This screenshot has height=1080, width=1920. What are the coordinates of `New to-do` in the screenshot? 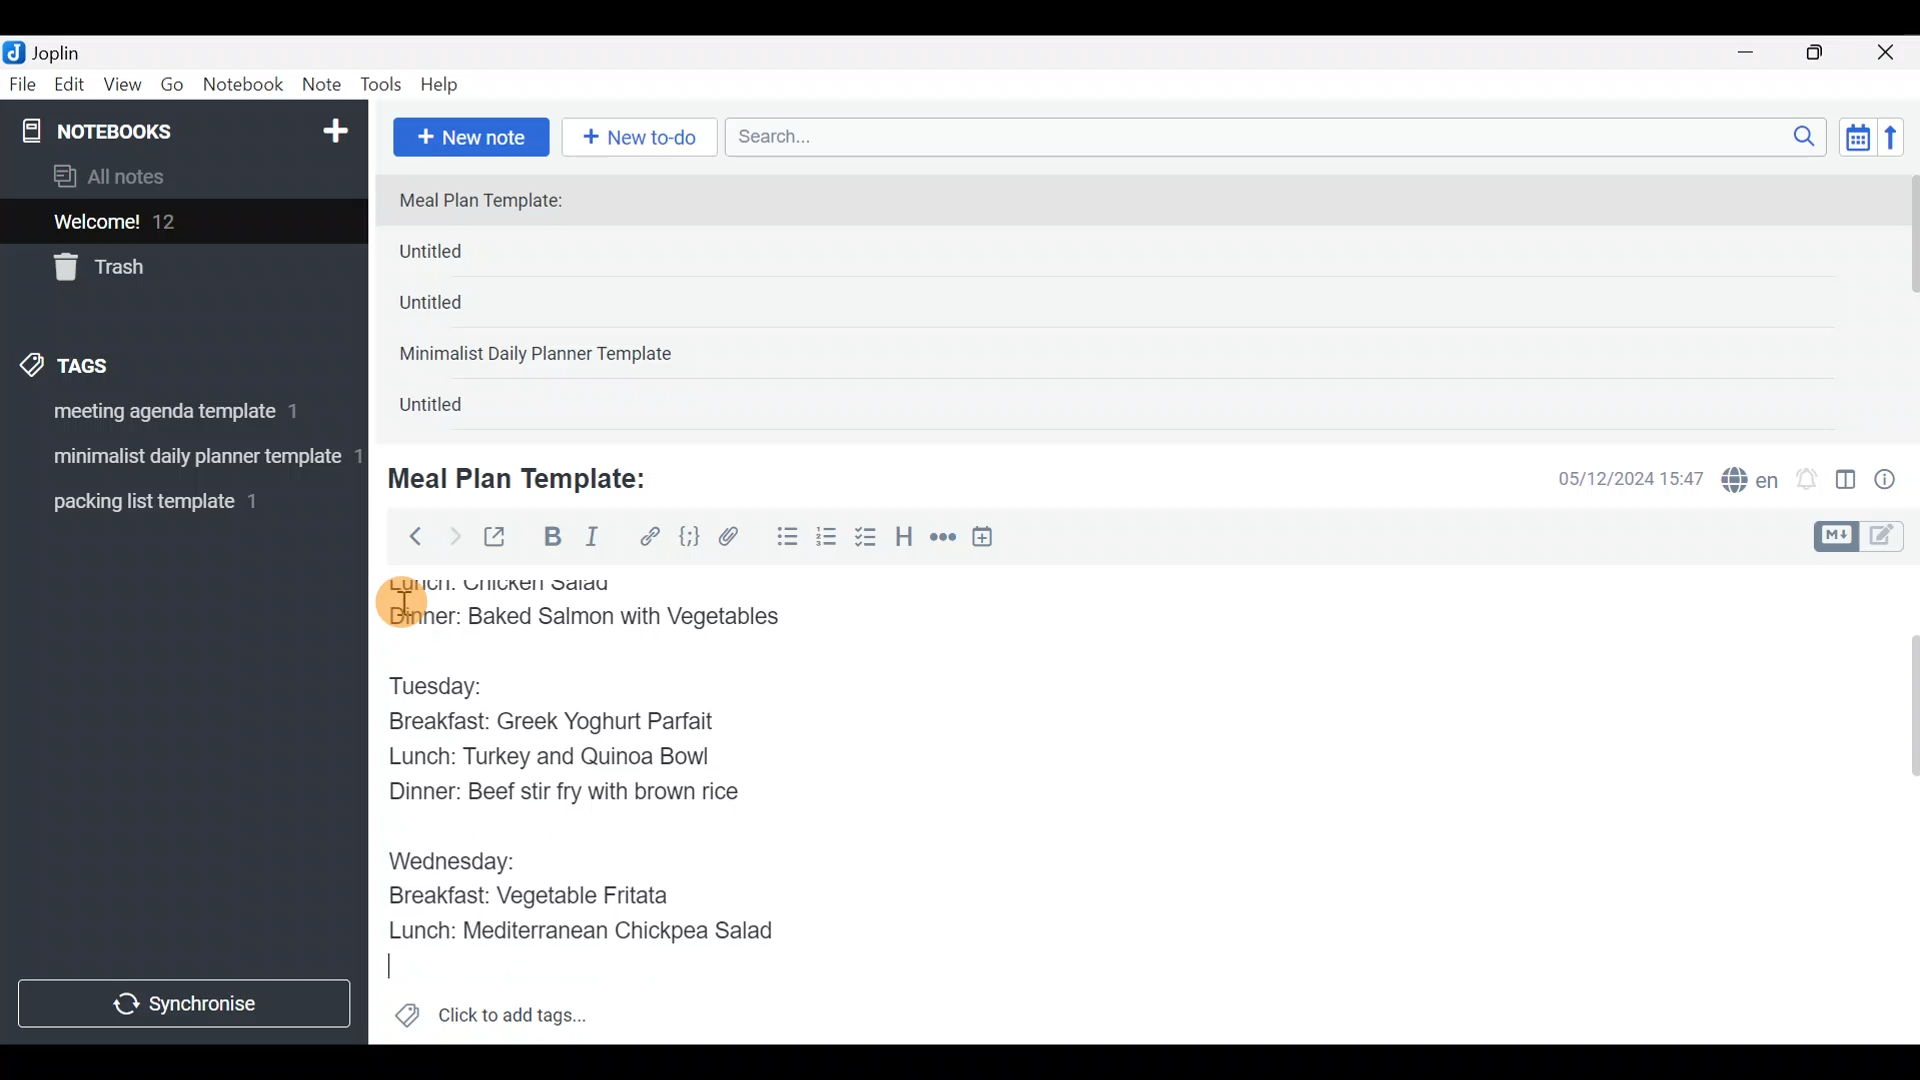 It's located at (644, 139).